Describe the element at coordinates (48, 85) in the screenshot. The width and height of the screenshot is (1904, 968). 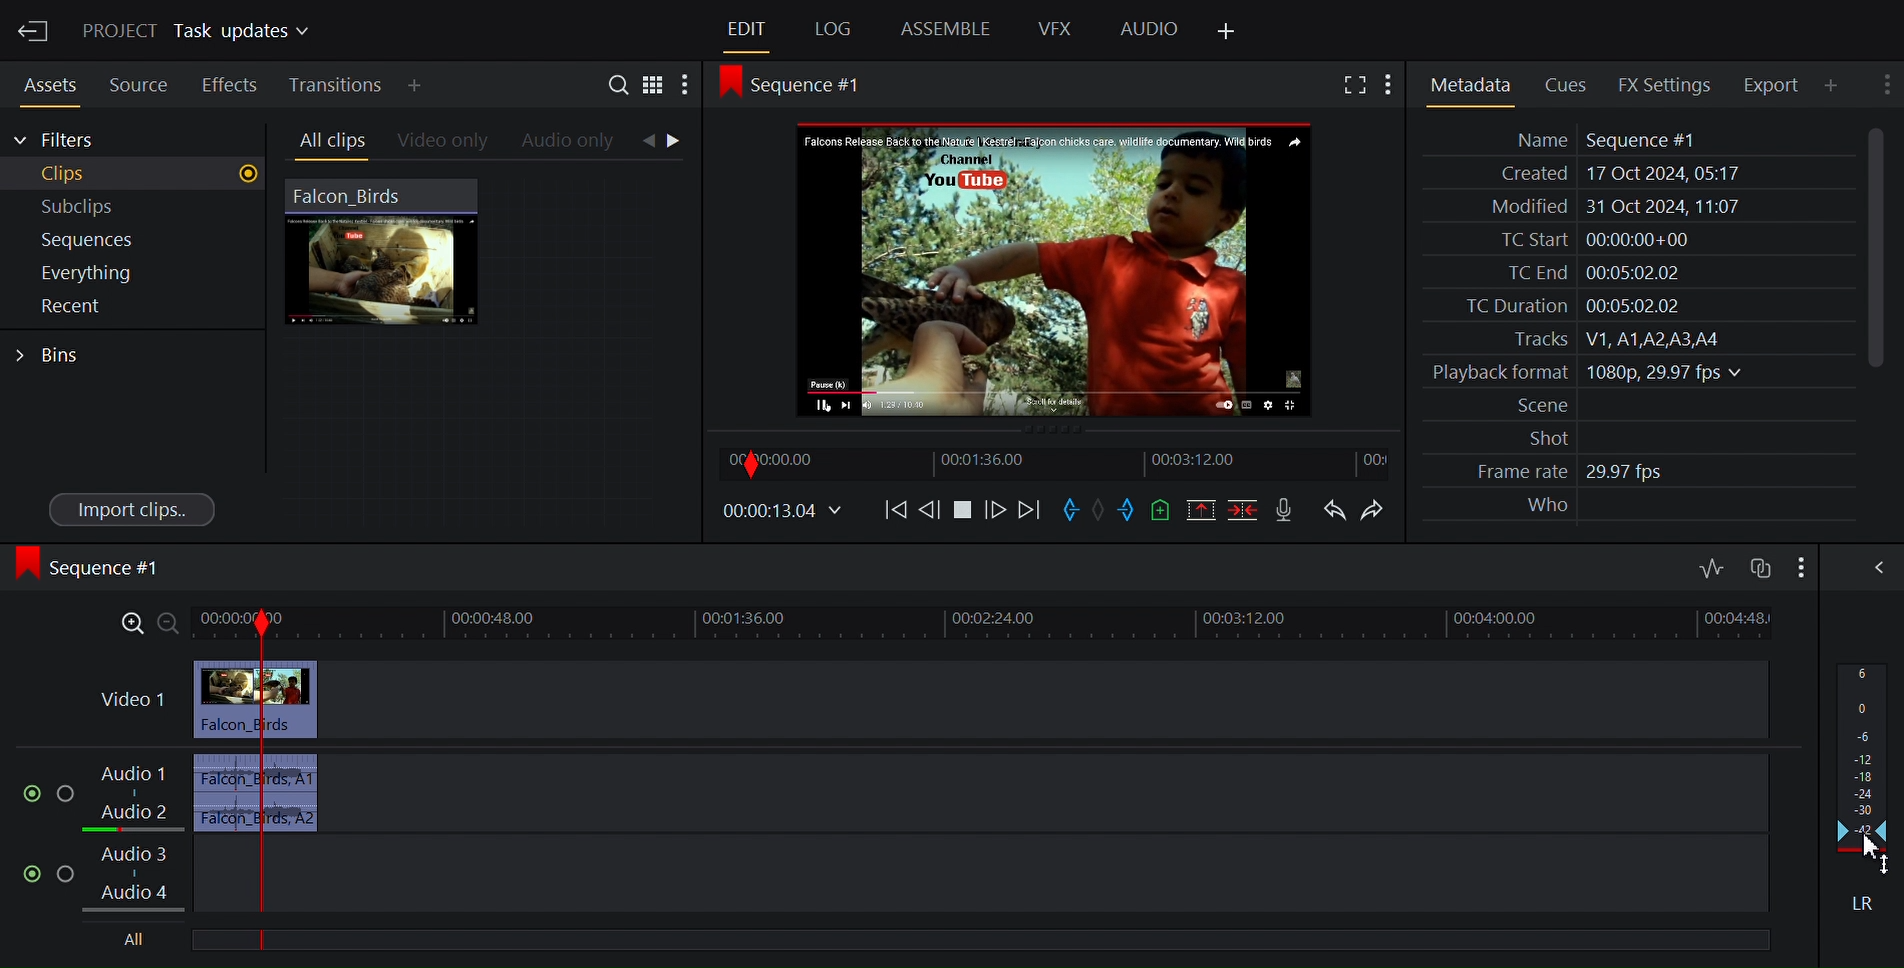
I see `Assets` at that location.